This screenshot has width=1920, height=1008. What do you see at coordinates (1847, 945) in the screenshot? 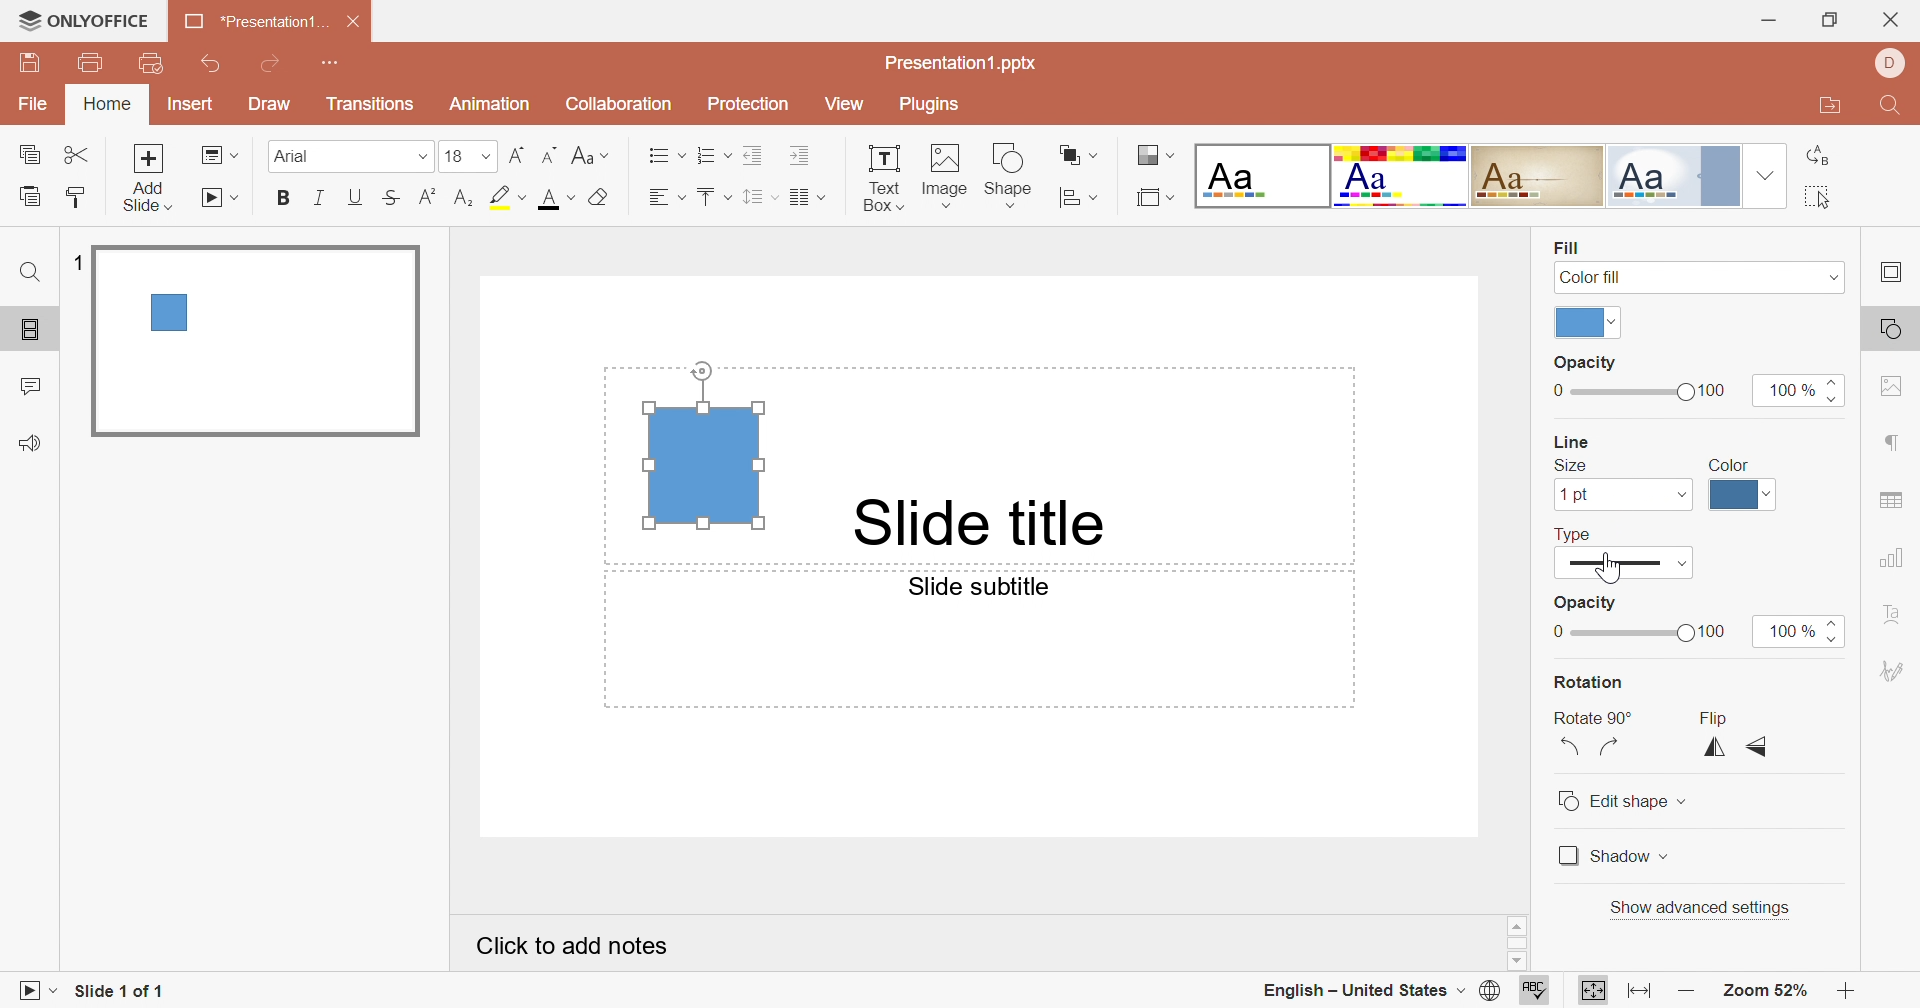
I see `Scroll bar` at bounding box center [1847, 945].